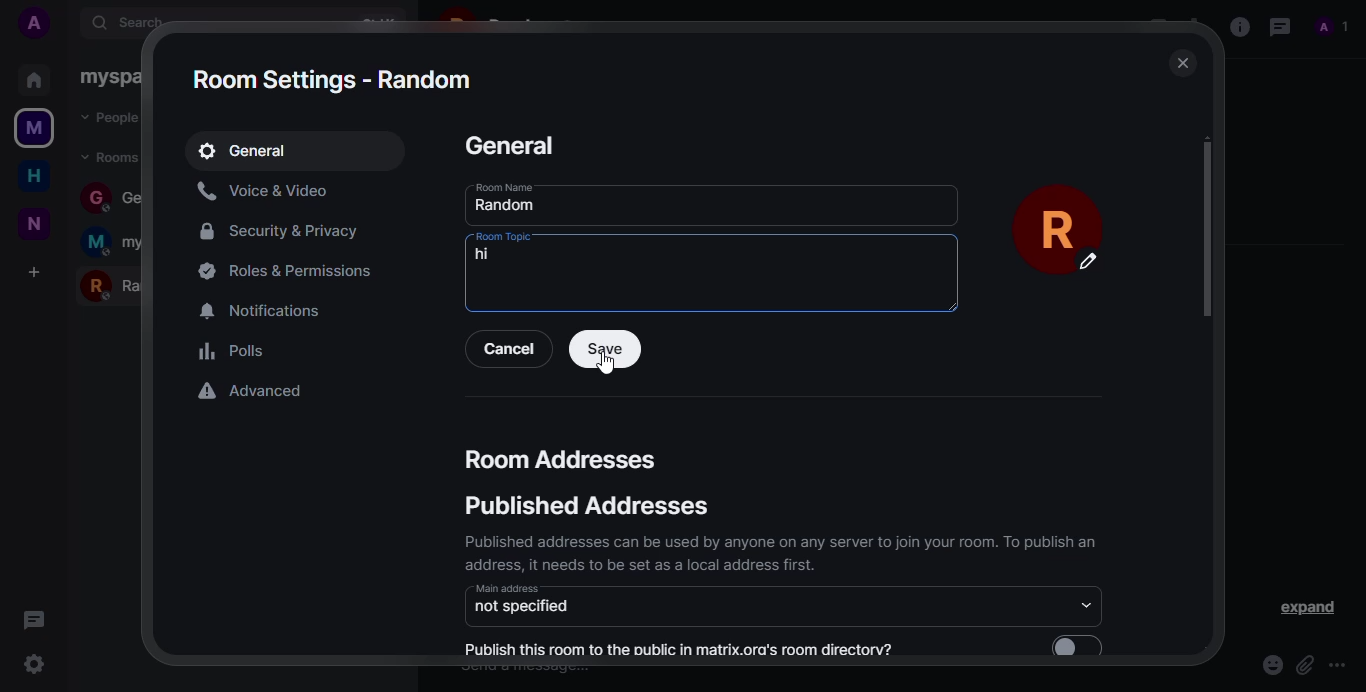 This screenshot has height=692, width=1366. What do you see at coordinates (1302, 665) in the screenshot?
I see `attach` at bounding box center [1302, 665].